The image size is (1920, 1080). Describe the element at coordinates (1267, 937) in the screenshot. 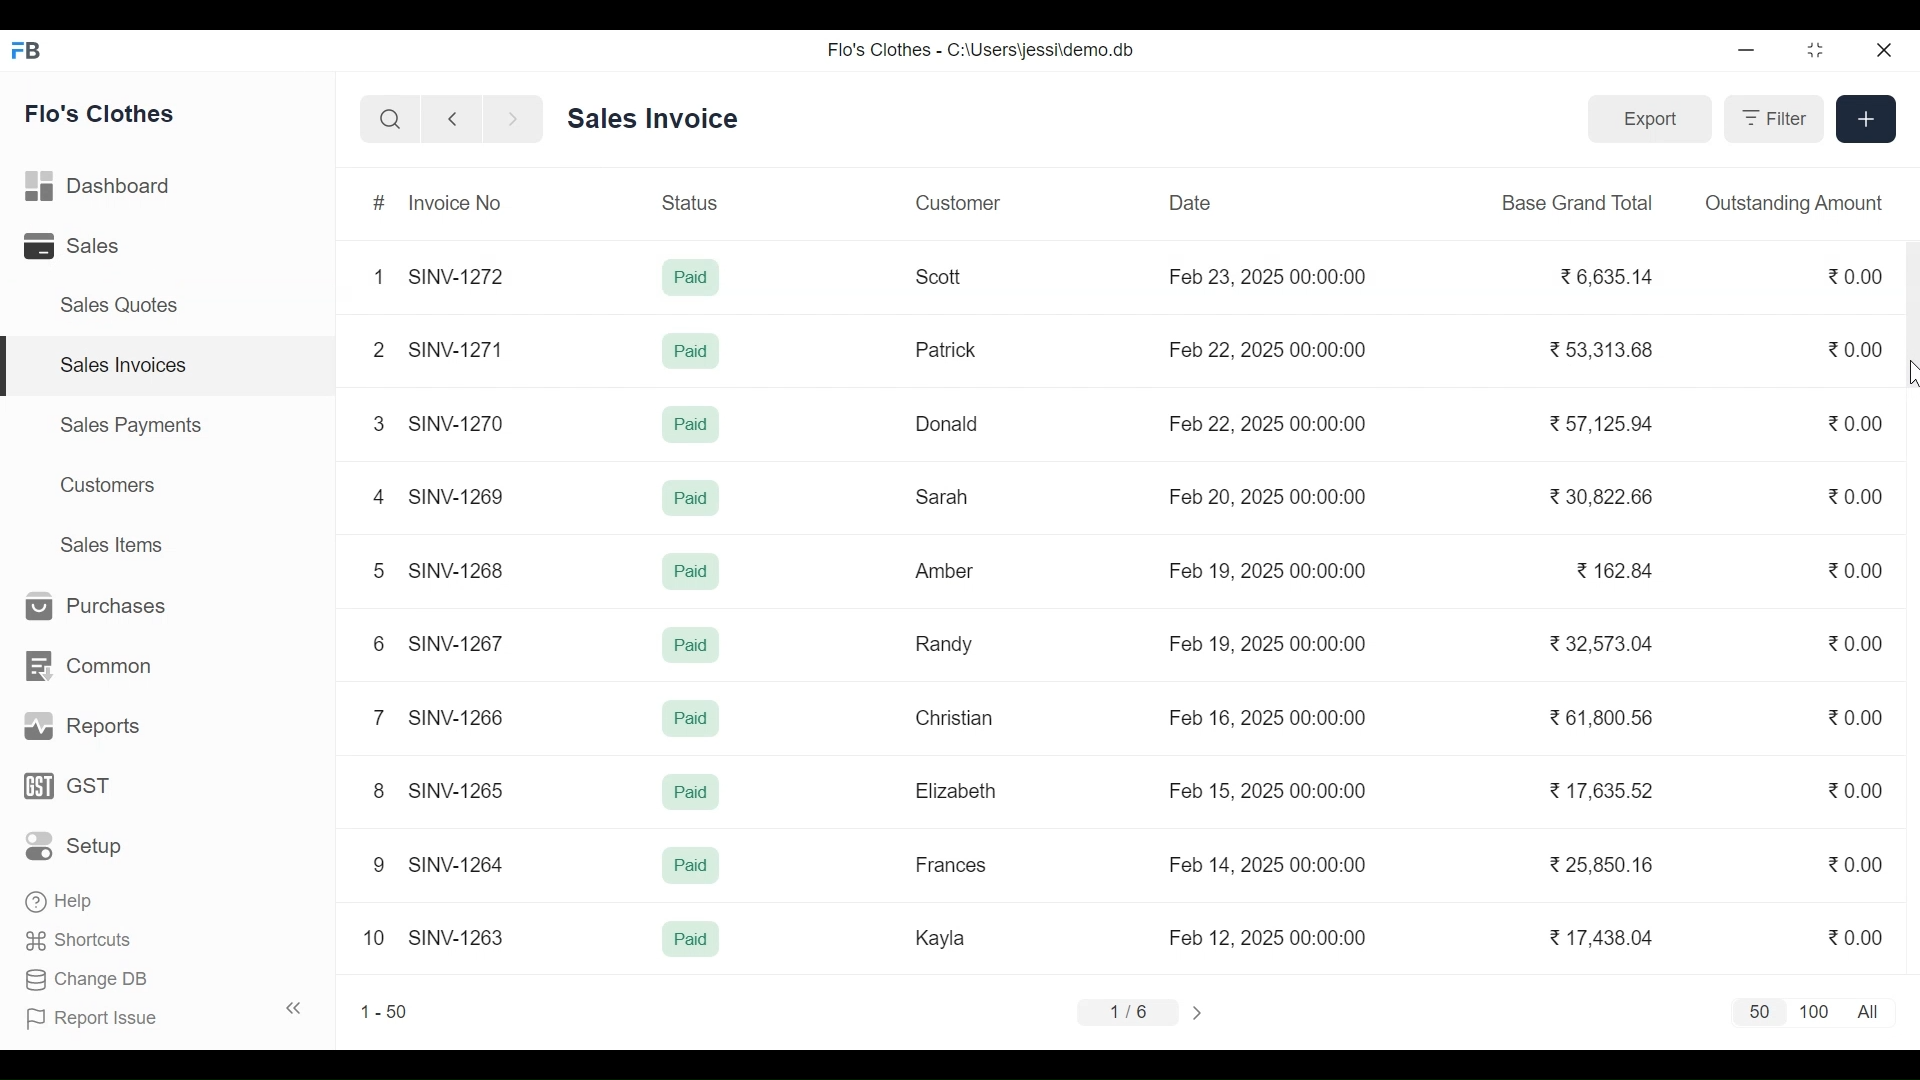

I see `Feb 12, 2025 00:00:00` at that location.